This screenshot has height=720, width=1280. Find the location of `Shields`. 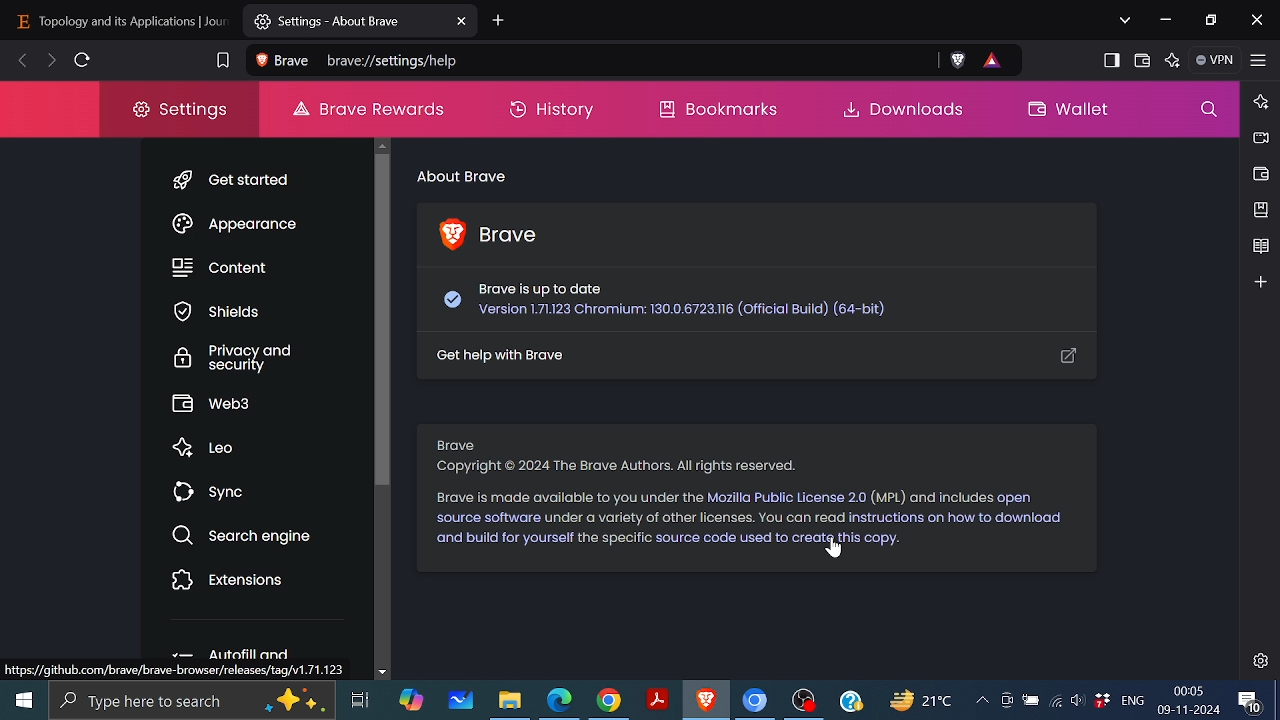

Shields is located at coordinates (220, 313).